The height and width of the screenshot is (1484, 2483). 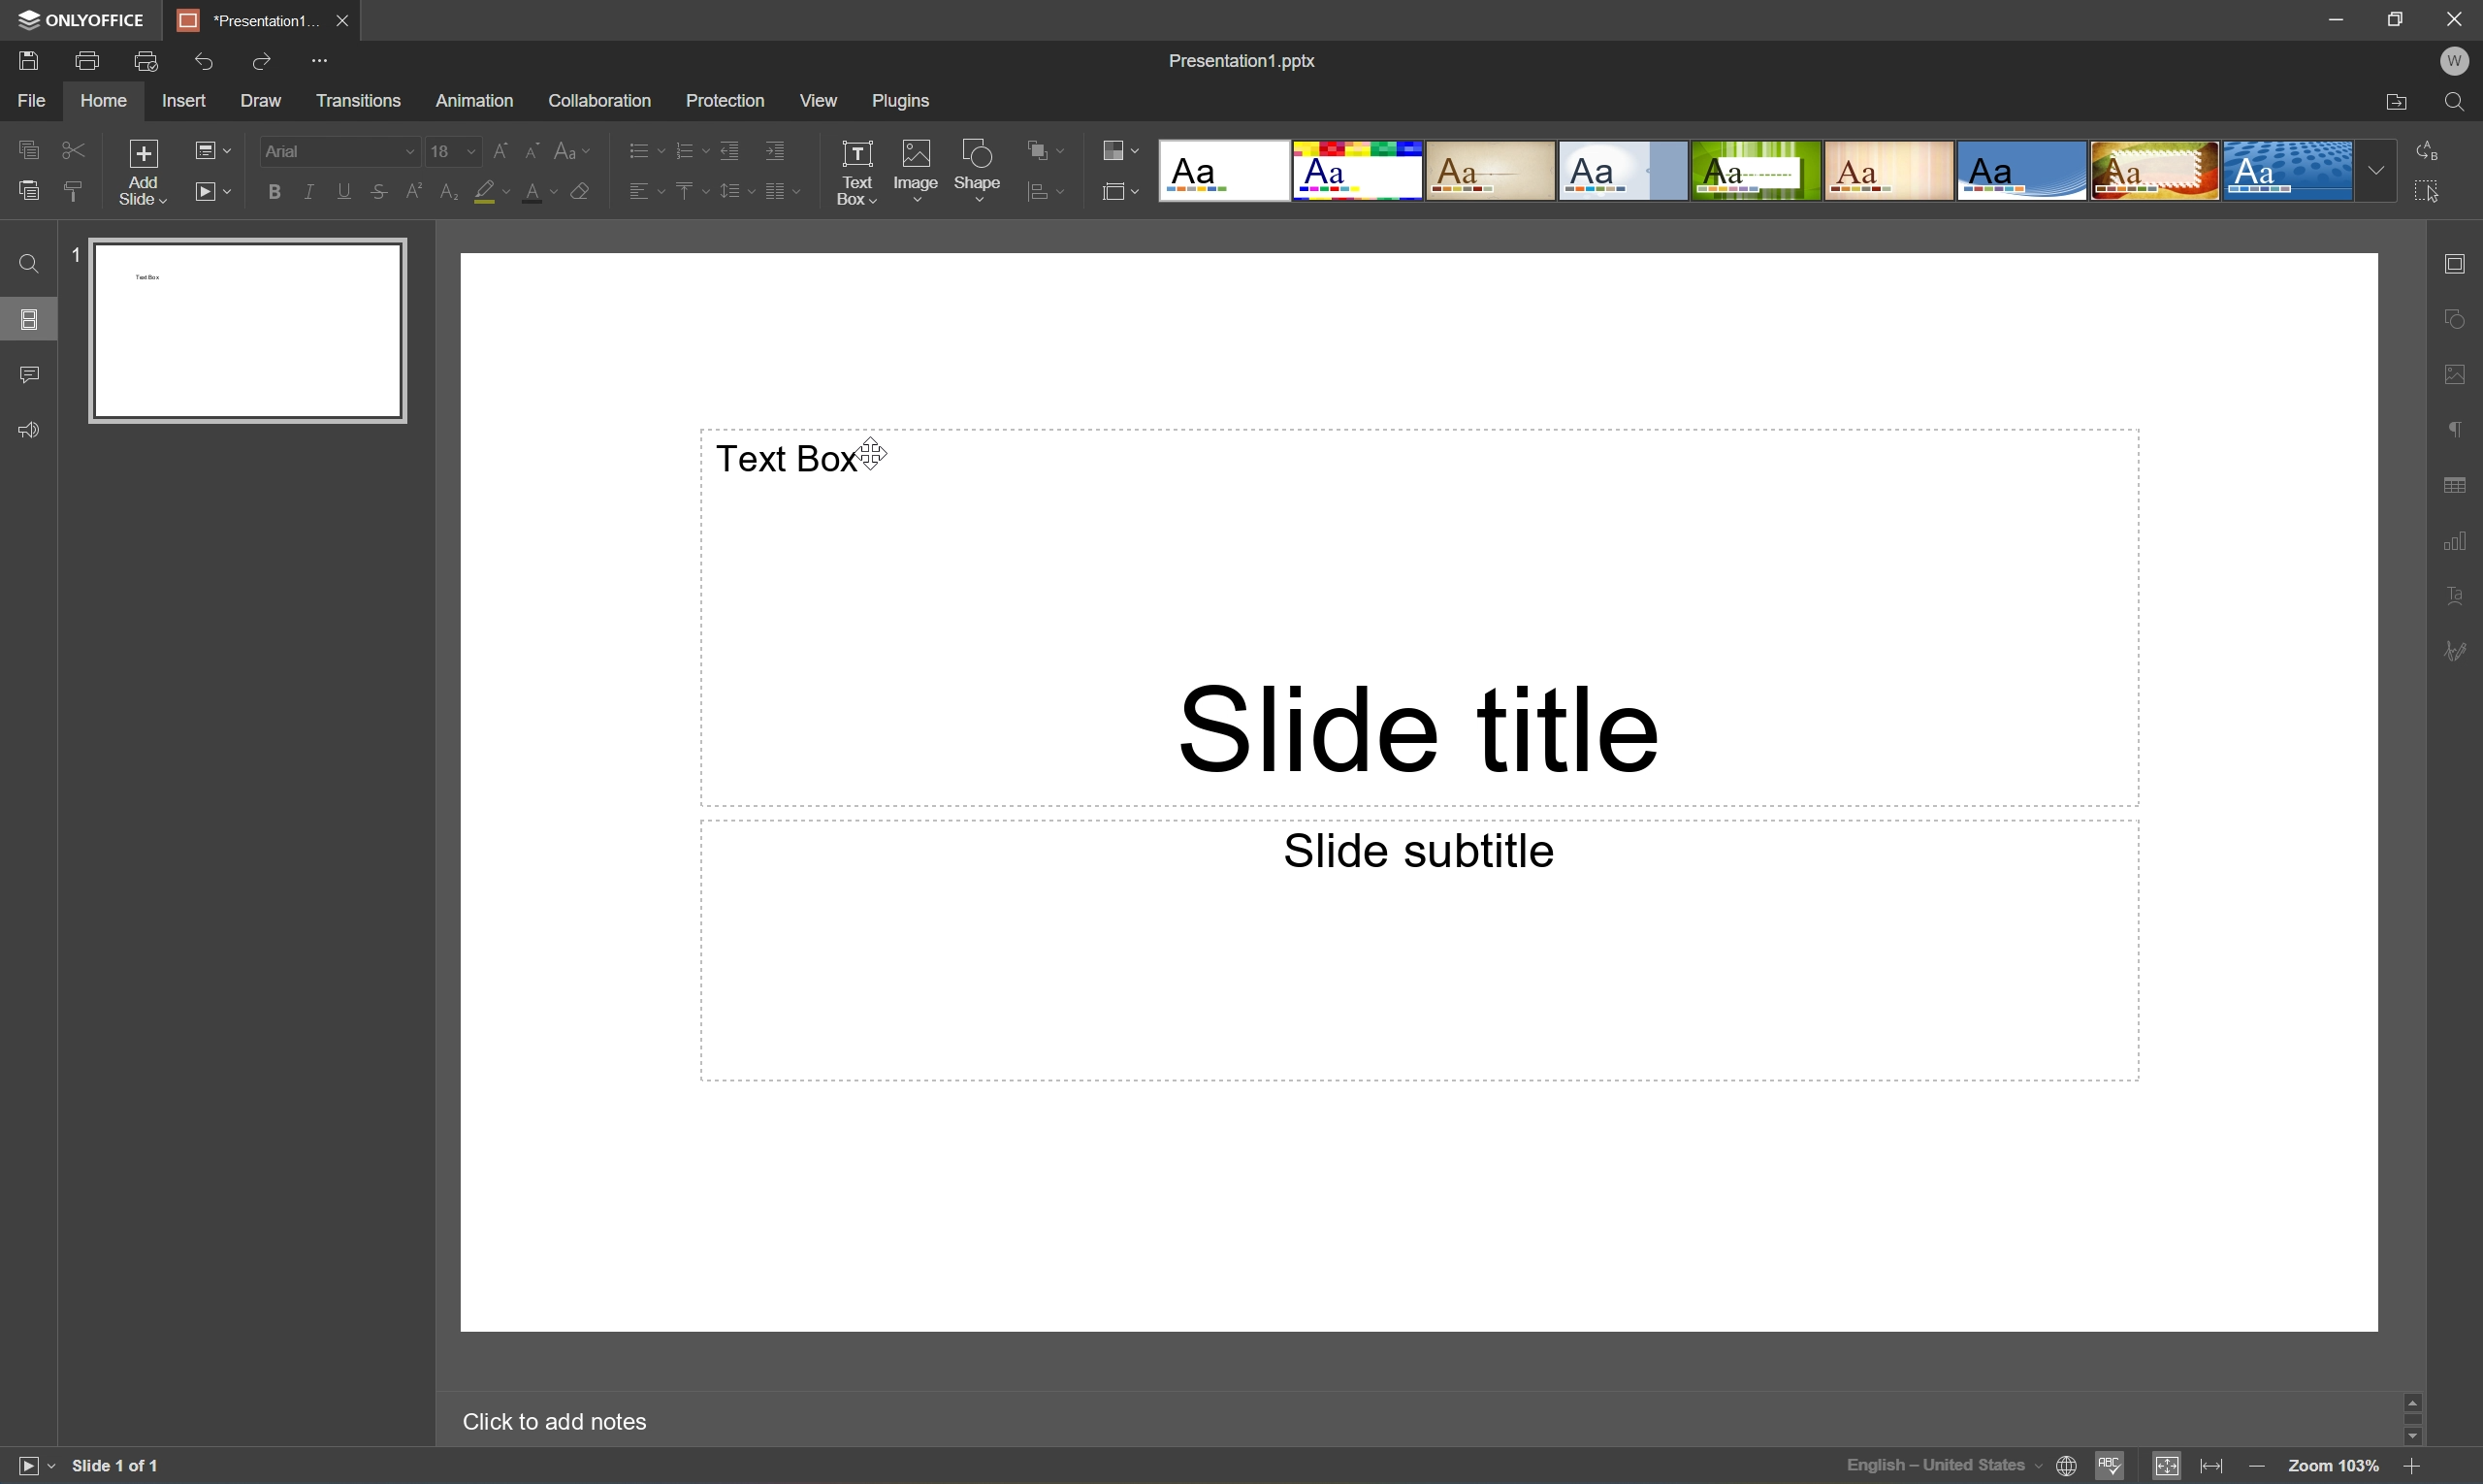 What do you see at coordinates (143, 63) in the screenshot?
I see `Quick print` at bounding box center [143, 63].